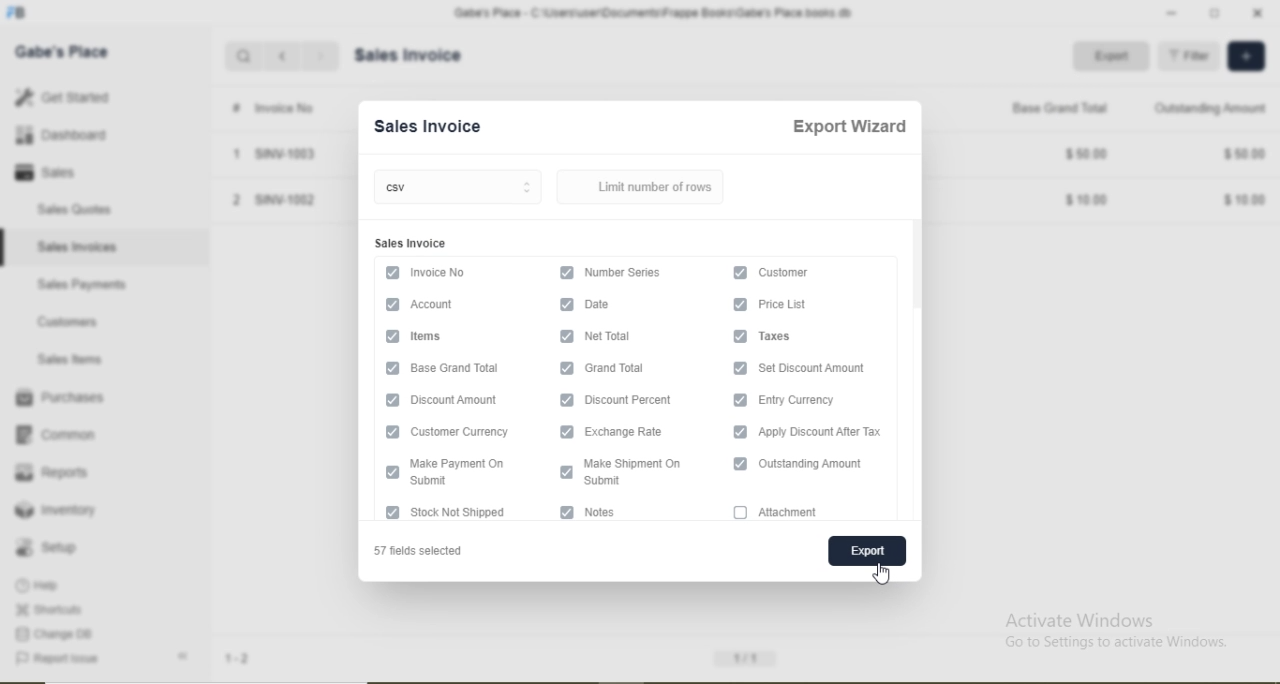  What do you see at coordinates (797, 304) in the screenshot?
I see `Price List` at bounding box center [797, 304].